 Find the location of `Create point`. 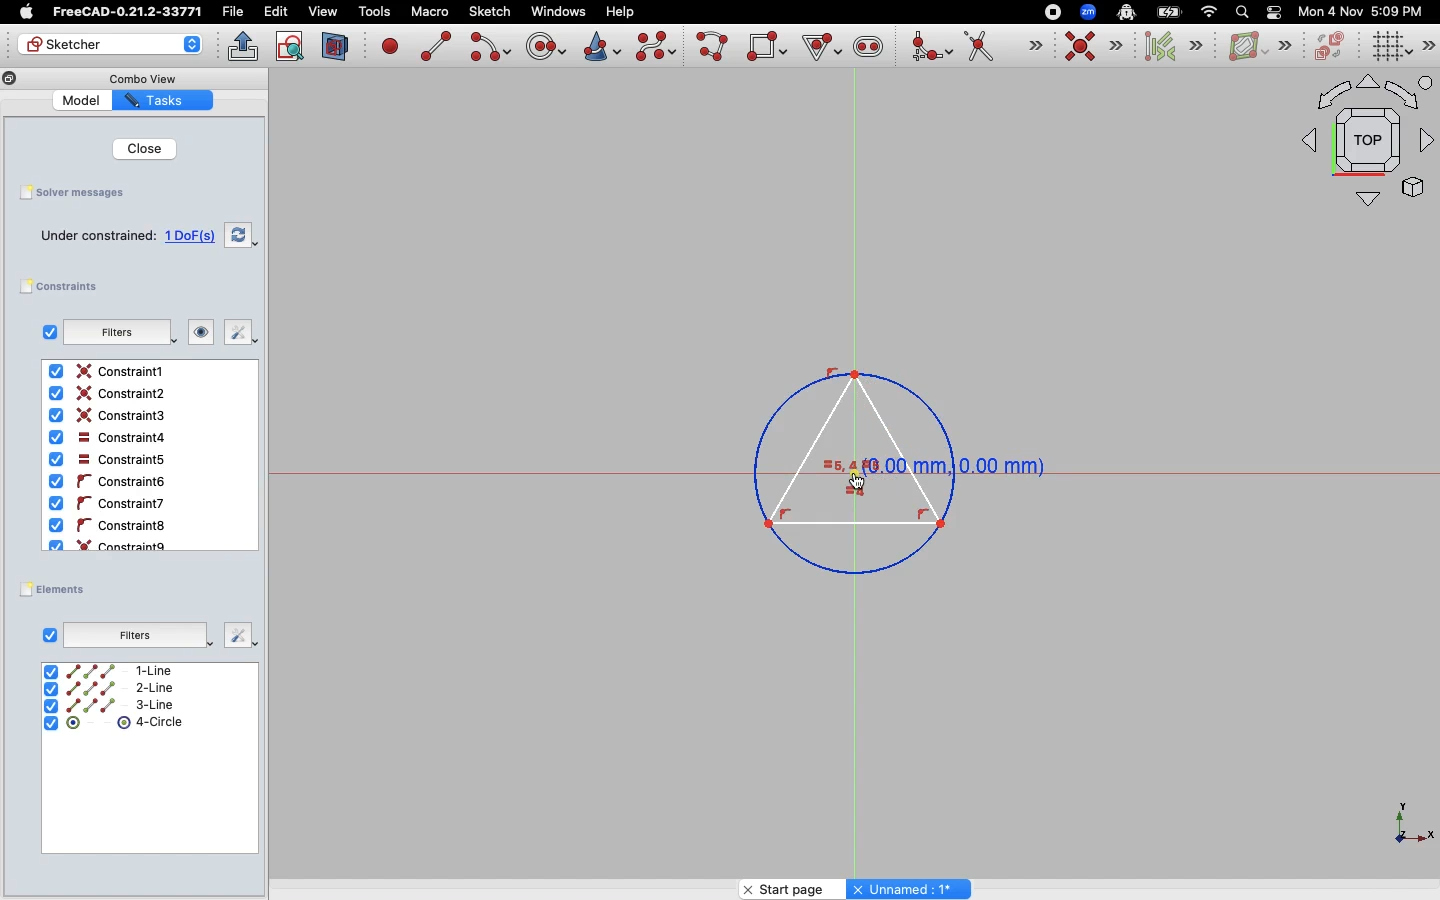

Create point is located at coordinates (391, 45).